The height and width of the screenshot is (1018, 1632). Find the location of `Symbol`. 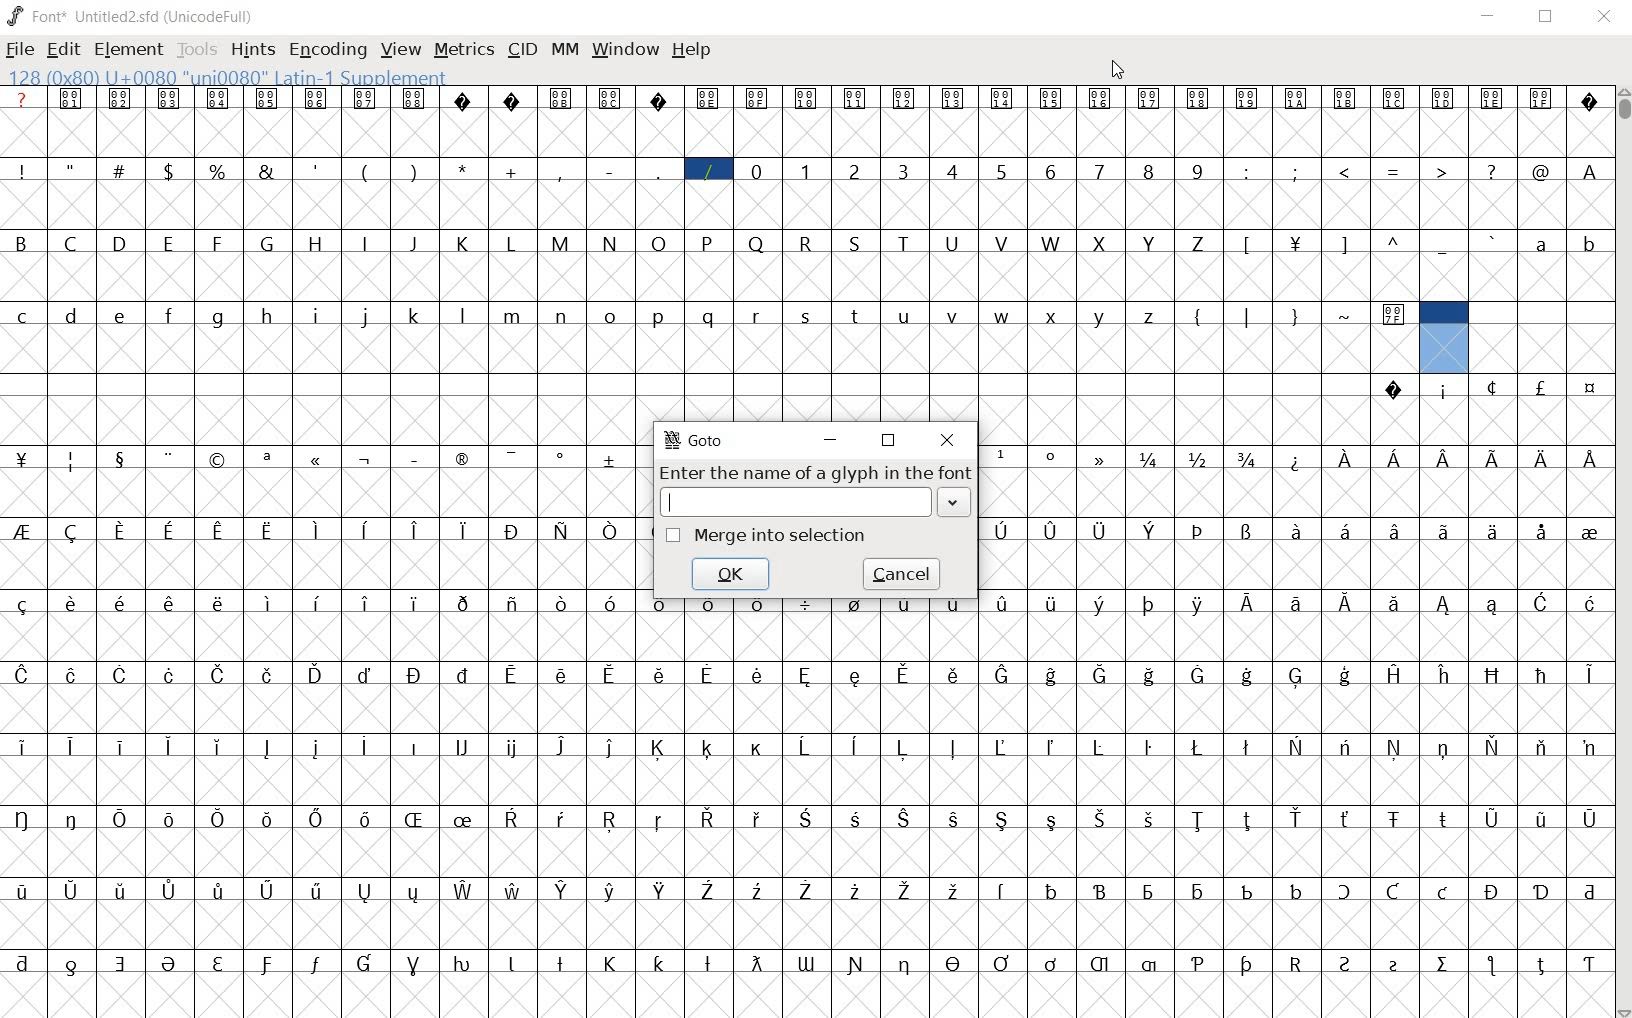

Symbol is located at coordinates (1247, 674).